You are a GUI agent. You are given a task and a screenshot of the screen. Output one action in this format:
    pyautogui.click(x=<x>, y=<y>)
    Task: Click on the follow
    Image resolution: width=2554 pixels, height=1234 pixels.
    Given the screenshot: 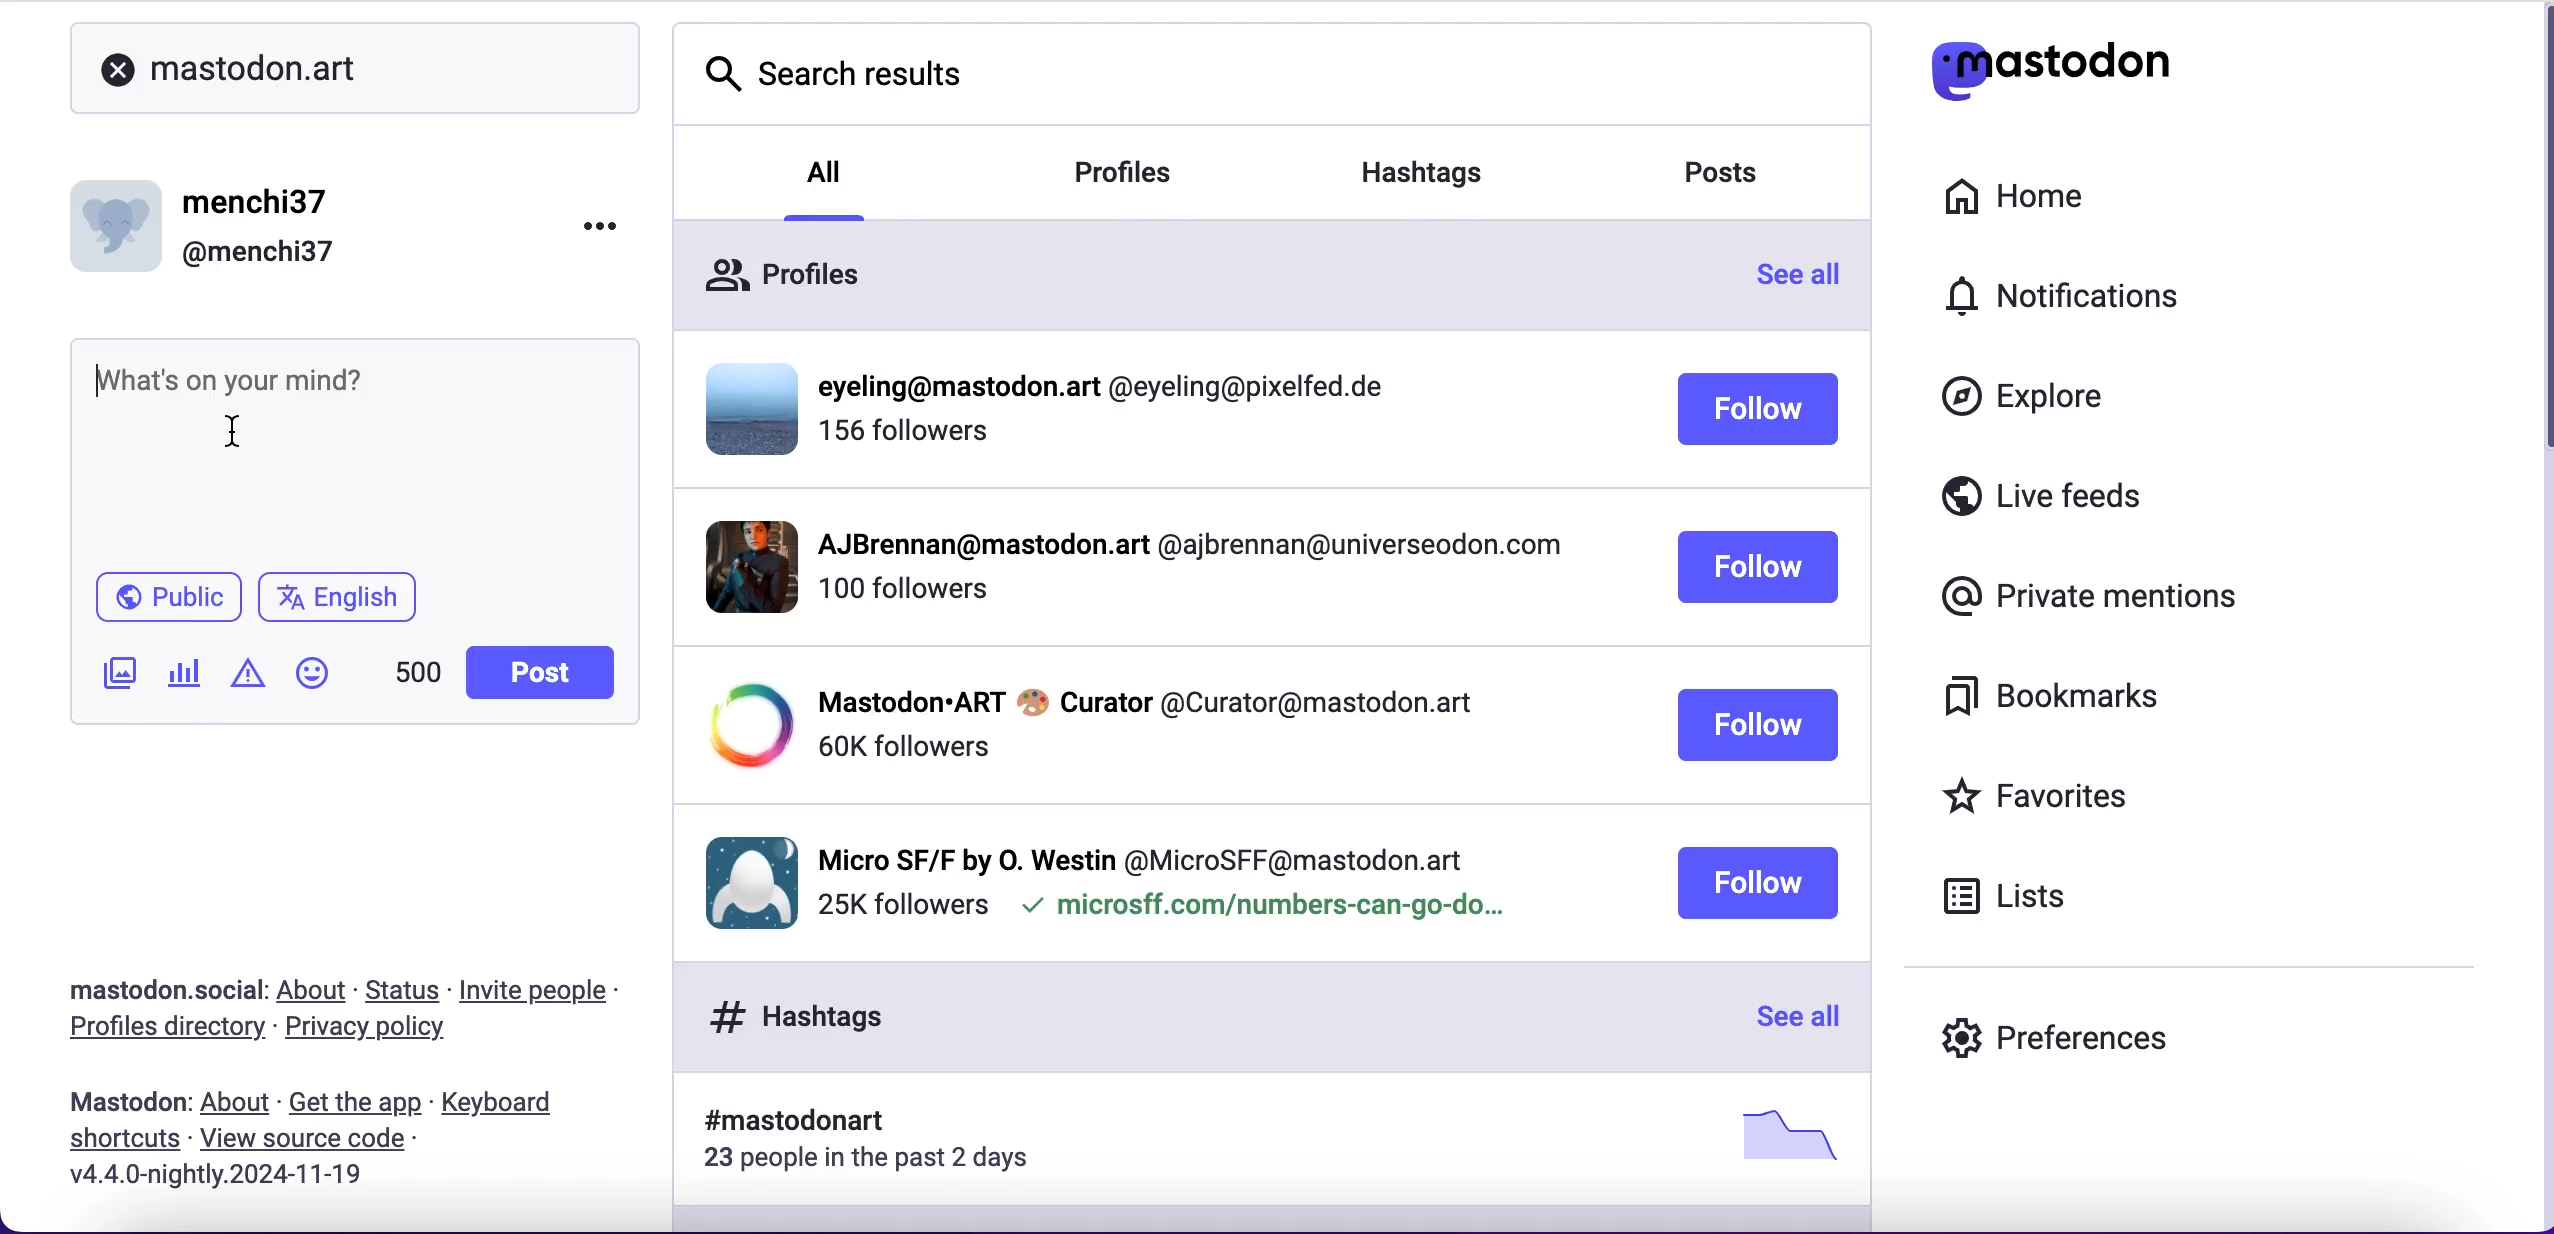 What is the action you would take?
    pyautogui.click(x=1758, y=726)
    